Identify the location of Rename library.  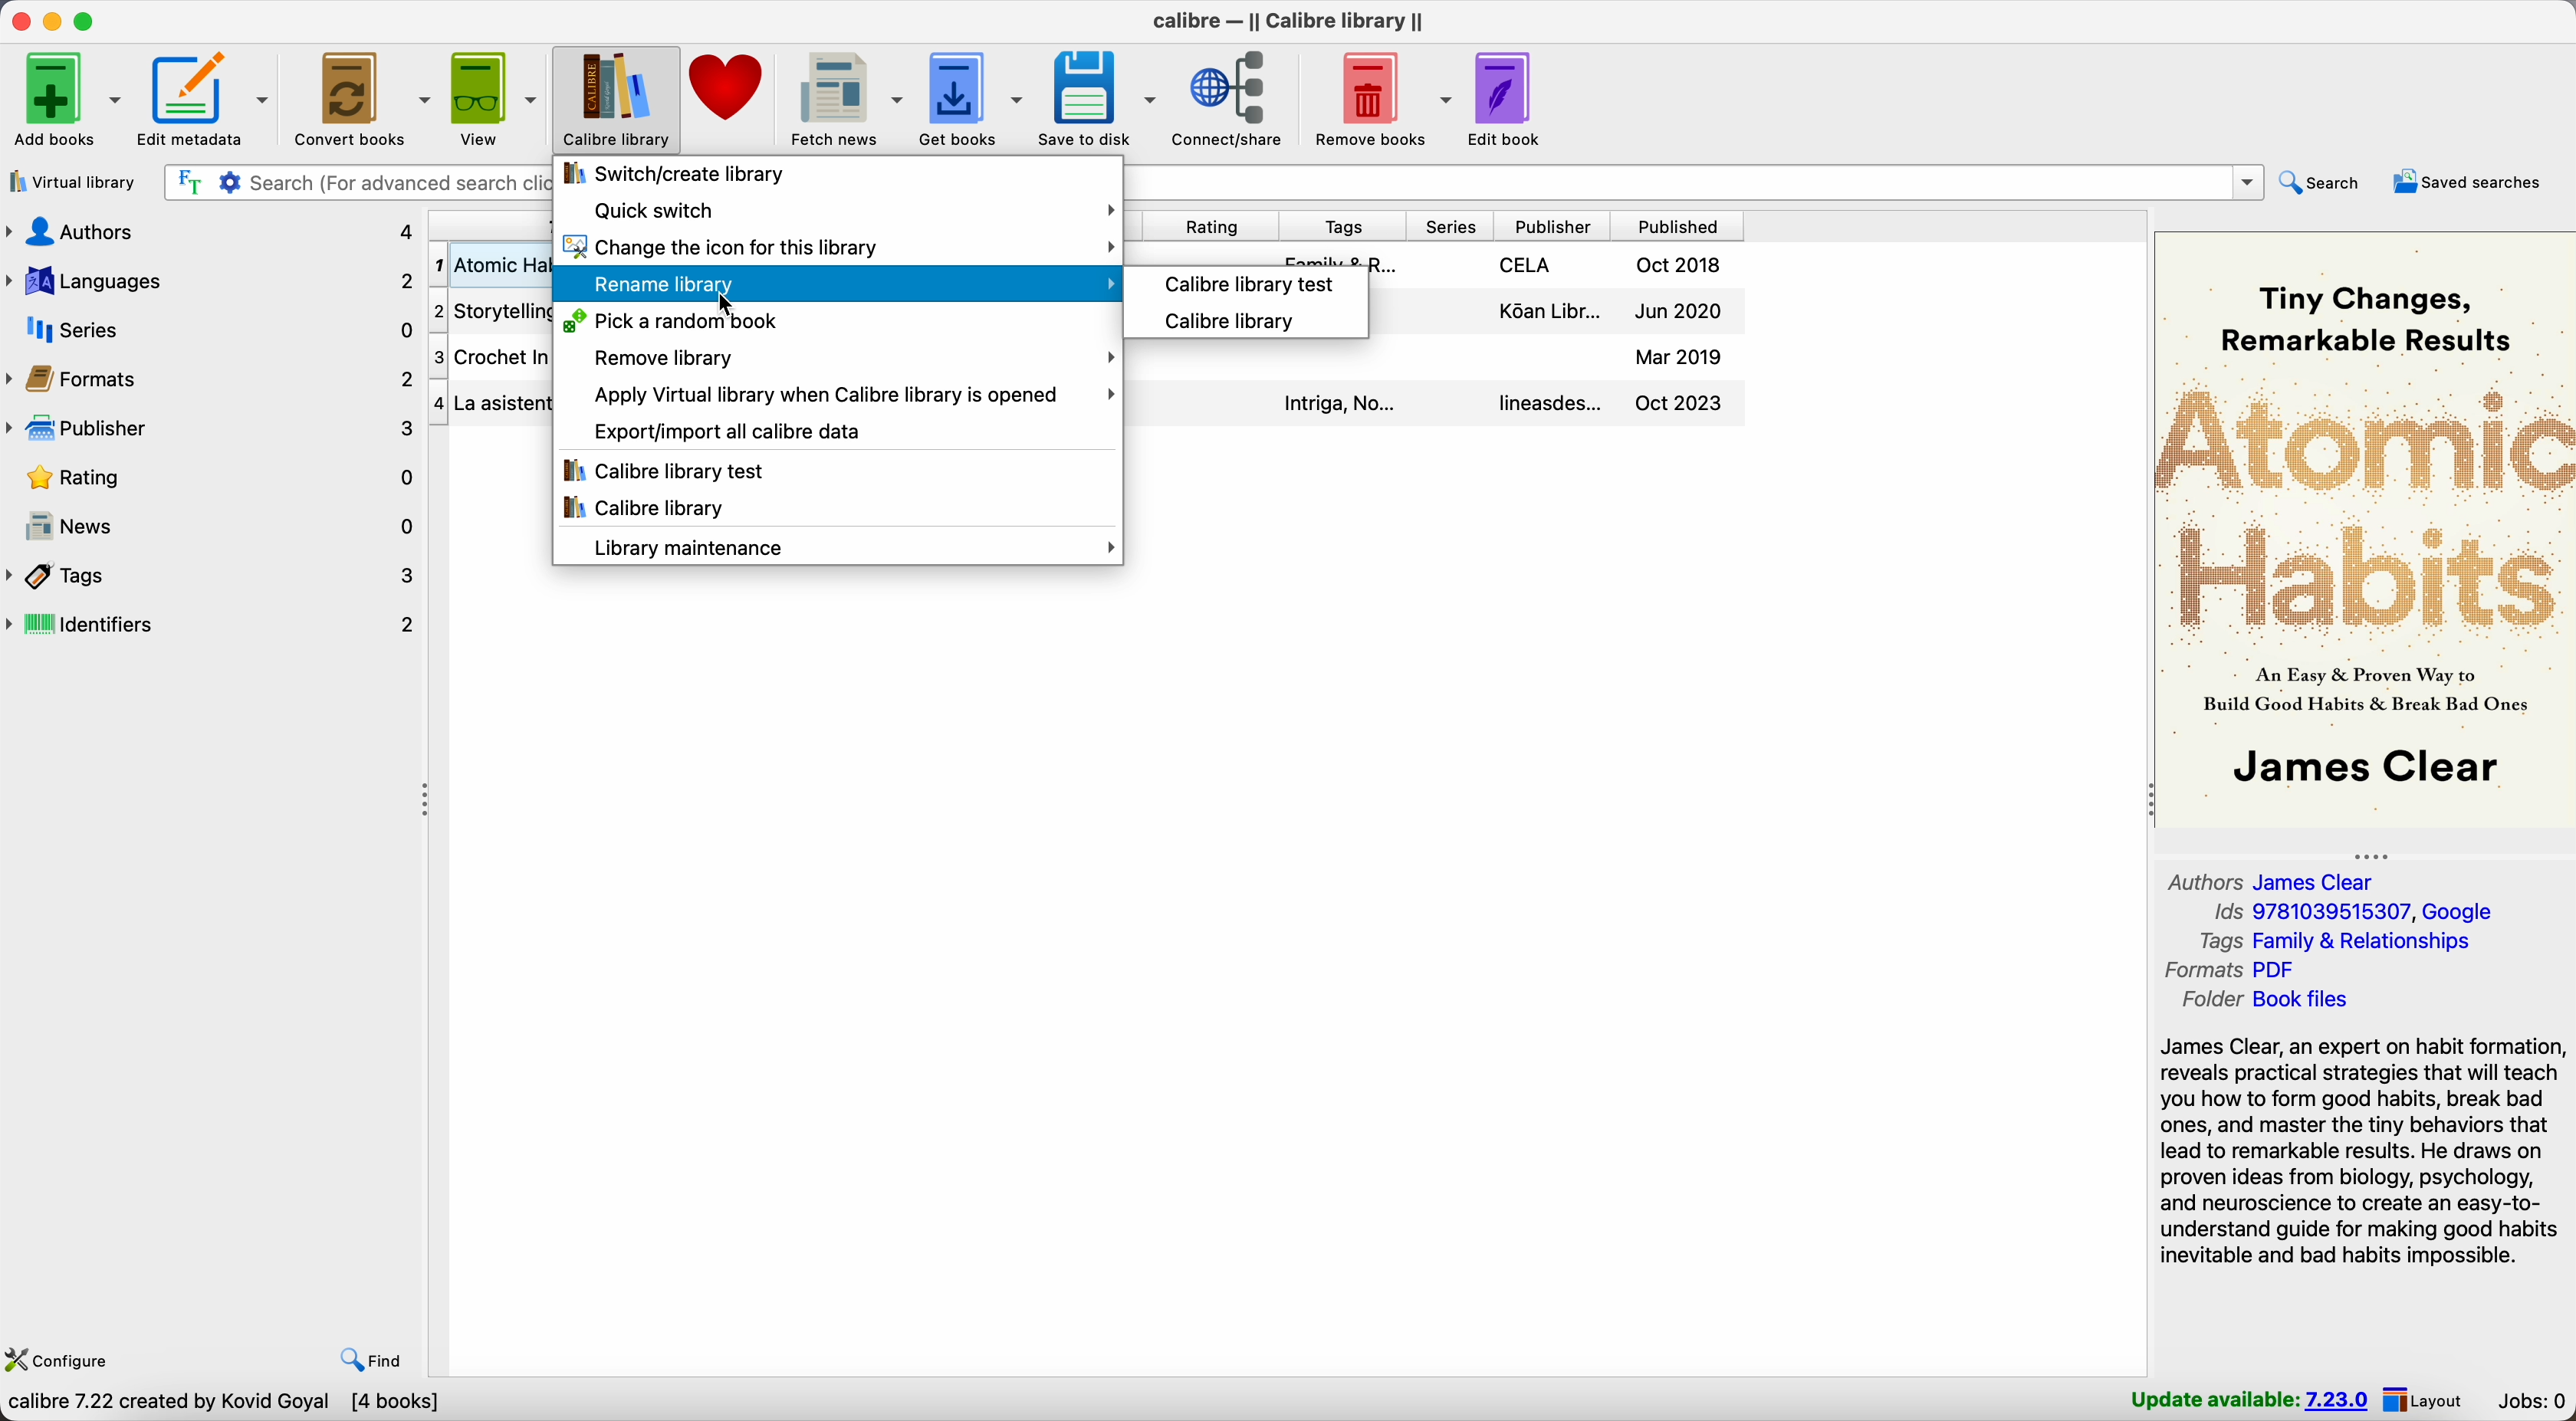
(835, 281).